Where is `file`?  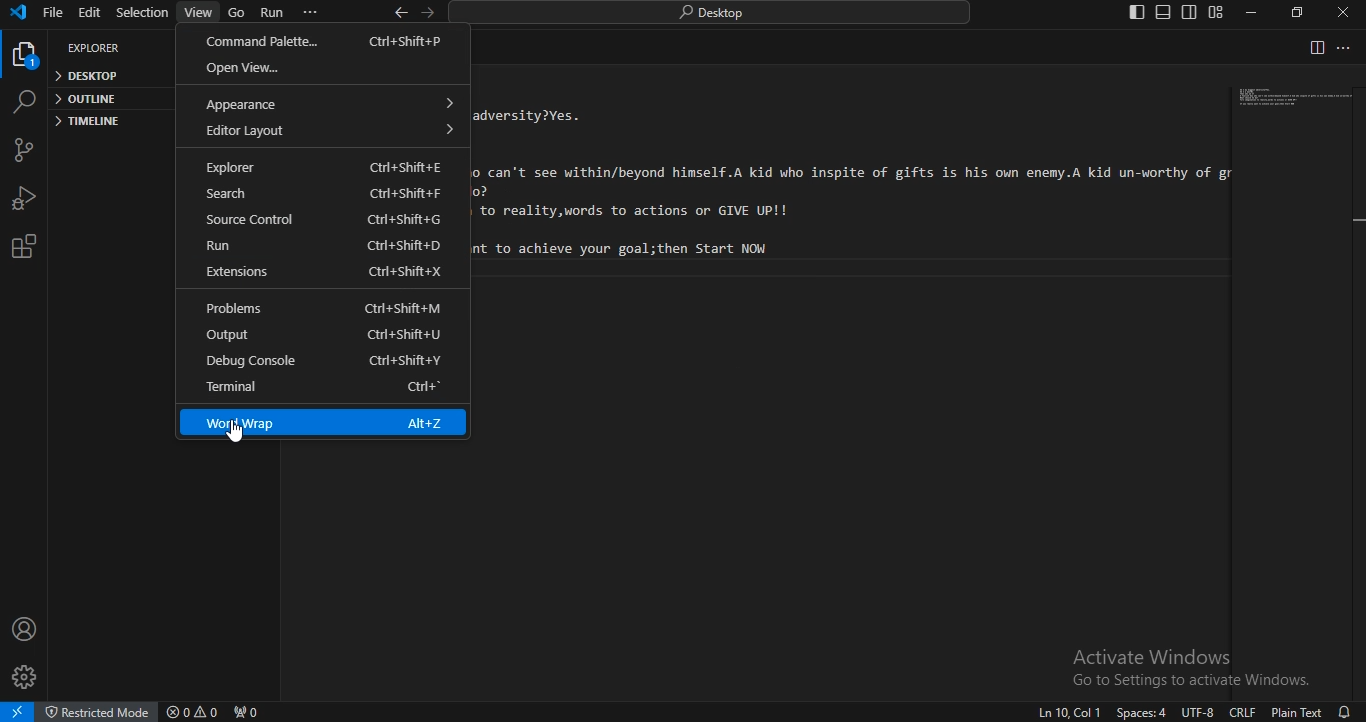
file is located at coordinates (53, 13).